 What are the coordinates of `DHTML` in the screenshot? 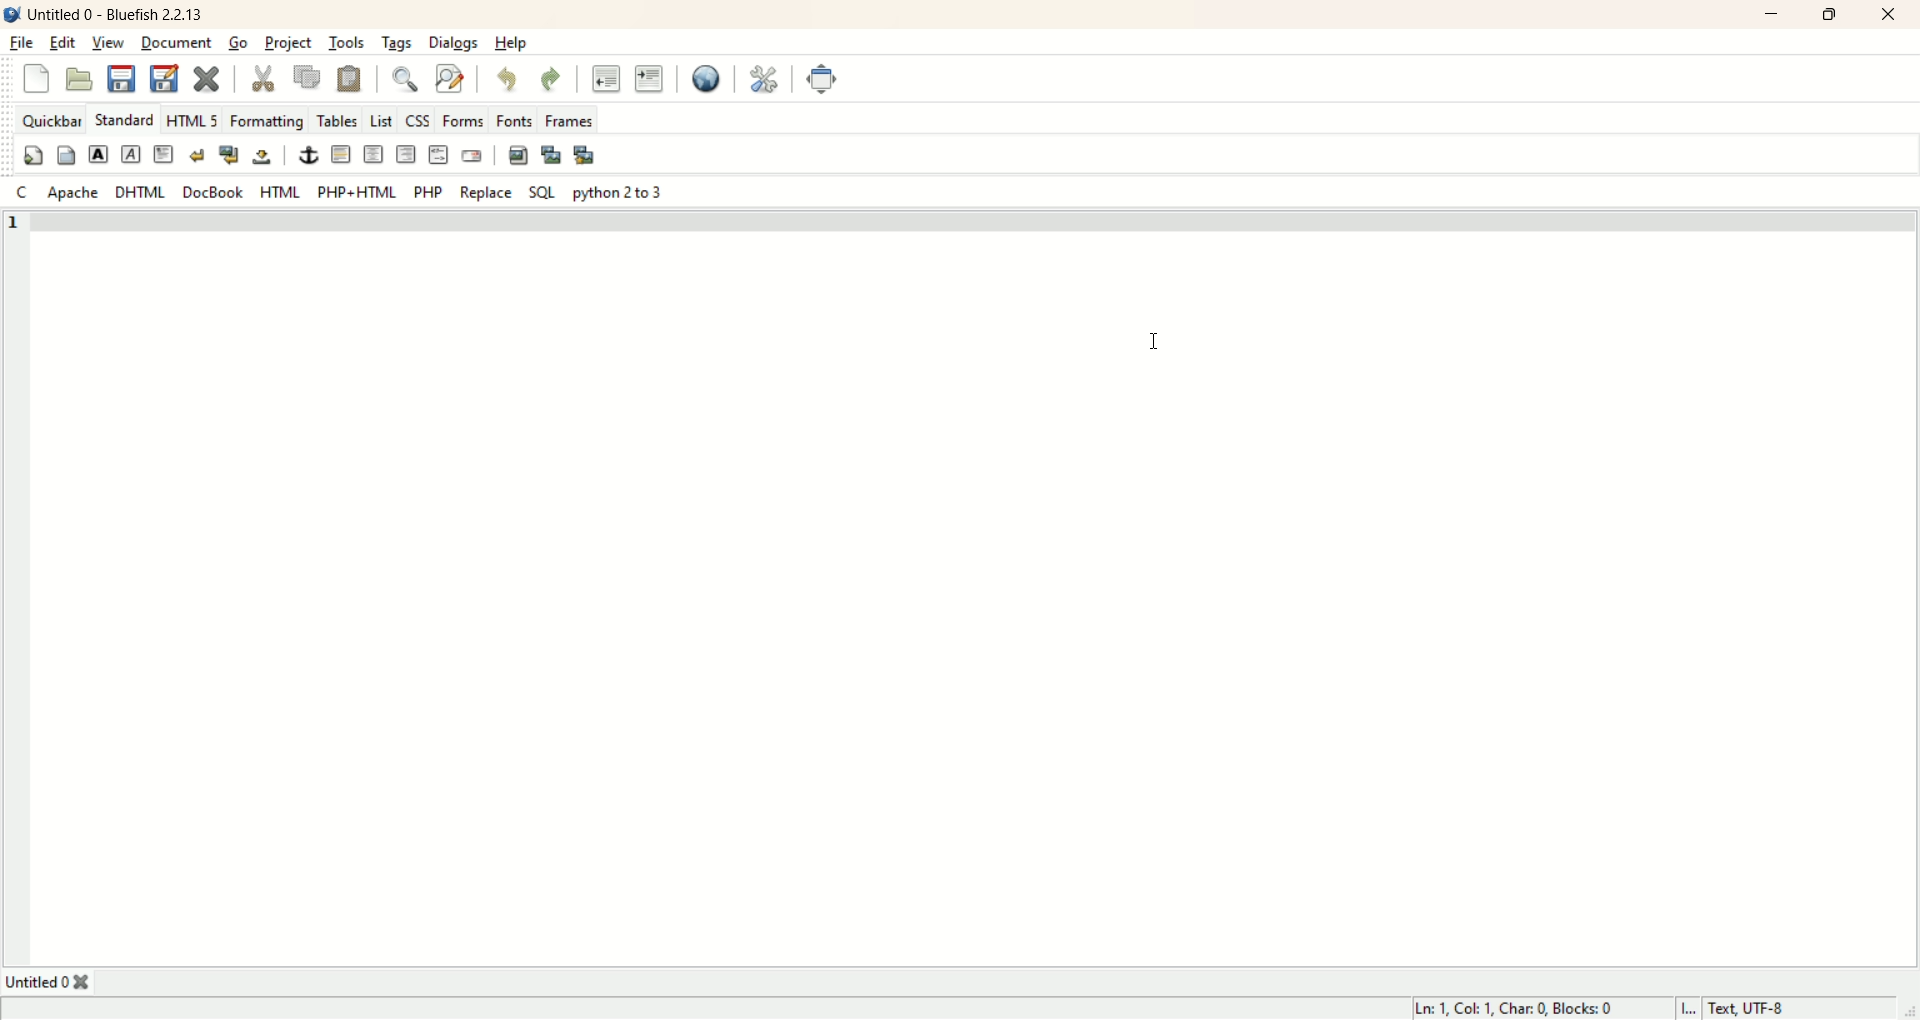 It's located at (139, 192).